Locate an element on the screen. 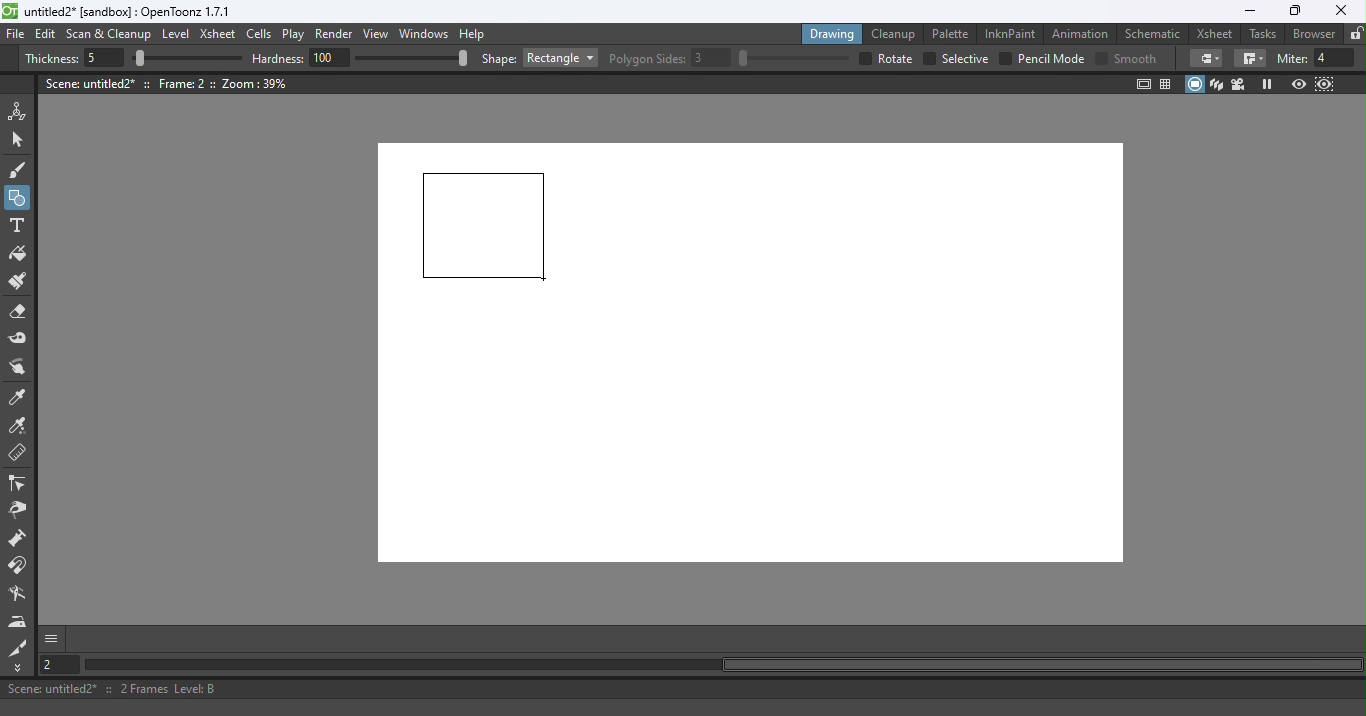 This screenshot has height=716, width=1366. Windows is located at coordinates (425, 35).